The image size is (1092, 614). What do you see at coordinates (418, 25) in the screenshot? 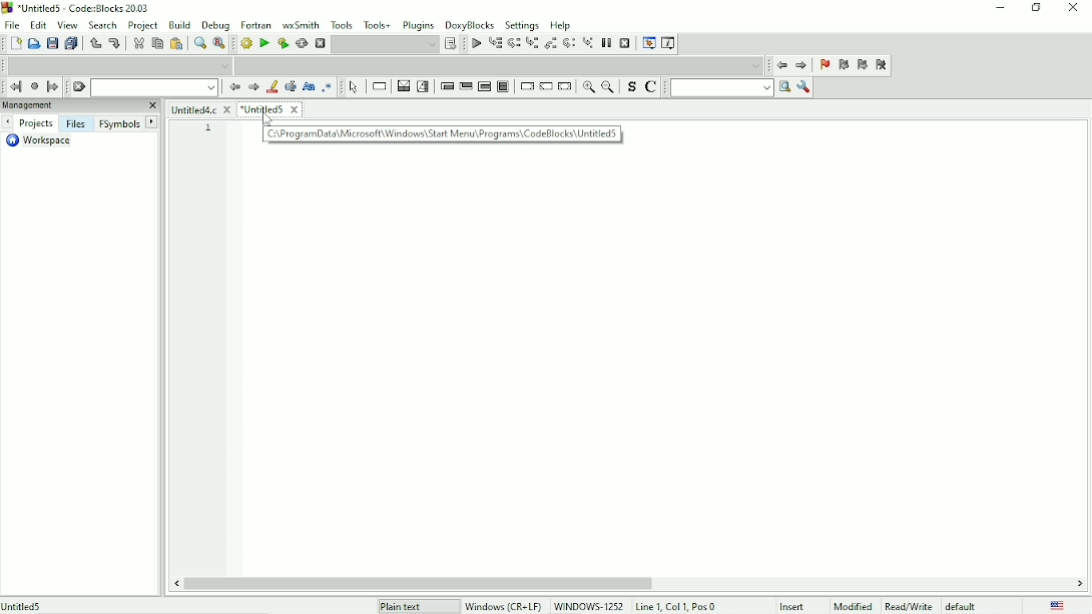
I see `Plugins` at bounding box center [418, 25].